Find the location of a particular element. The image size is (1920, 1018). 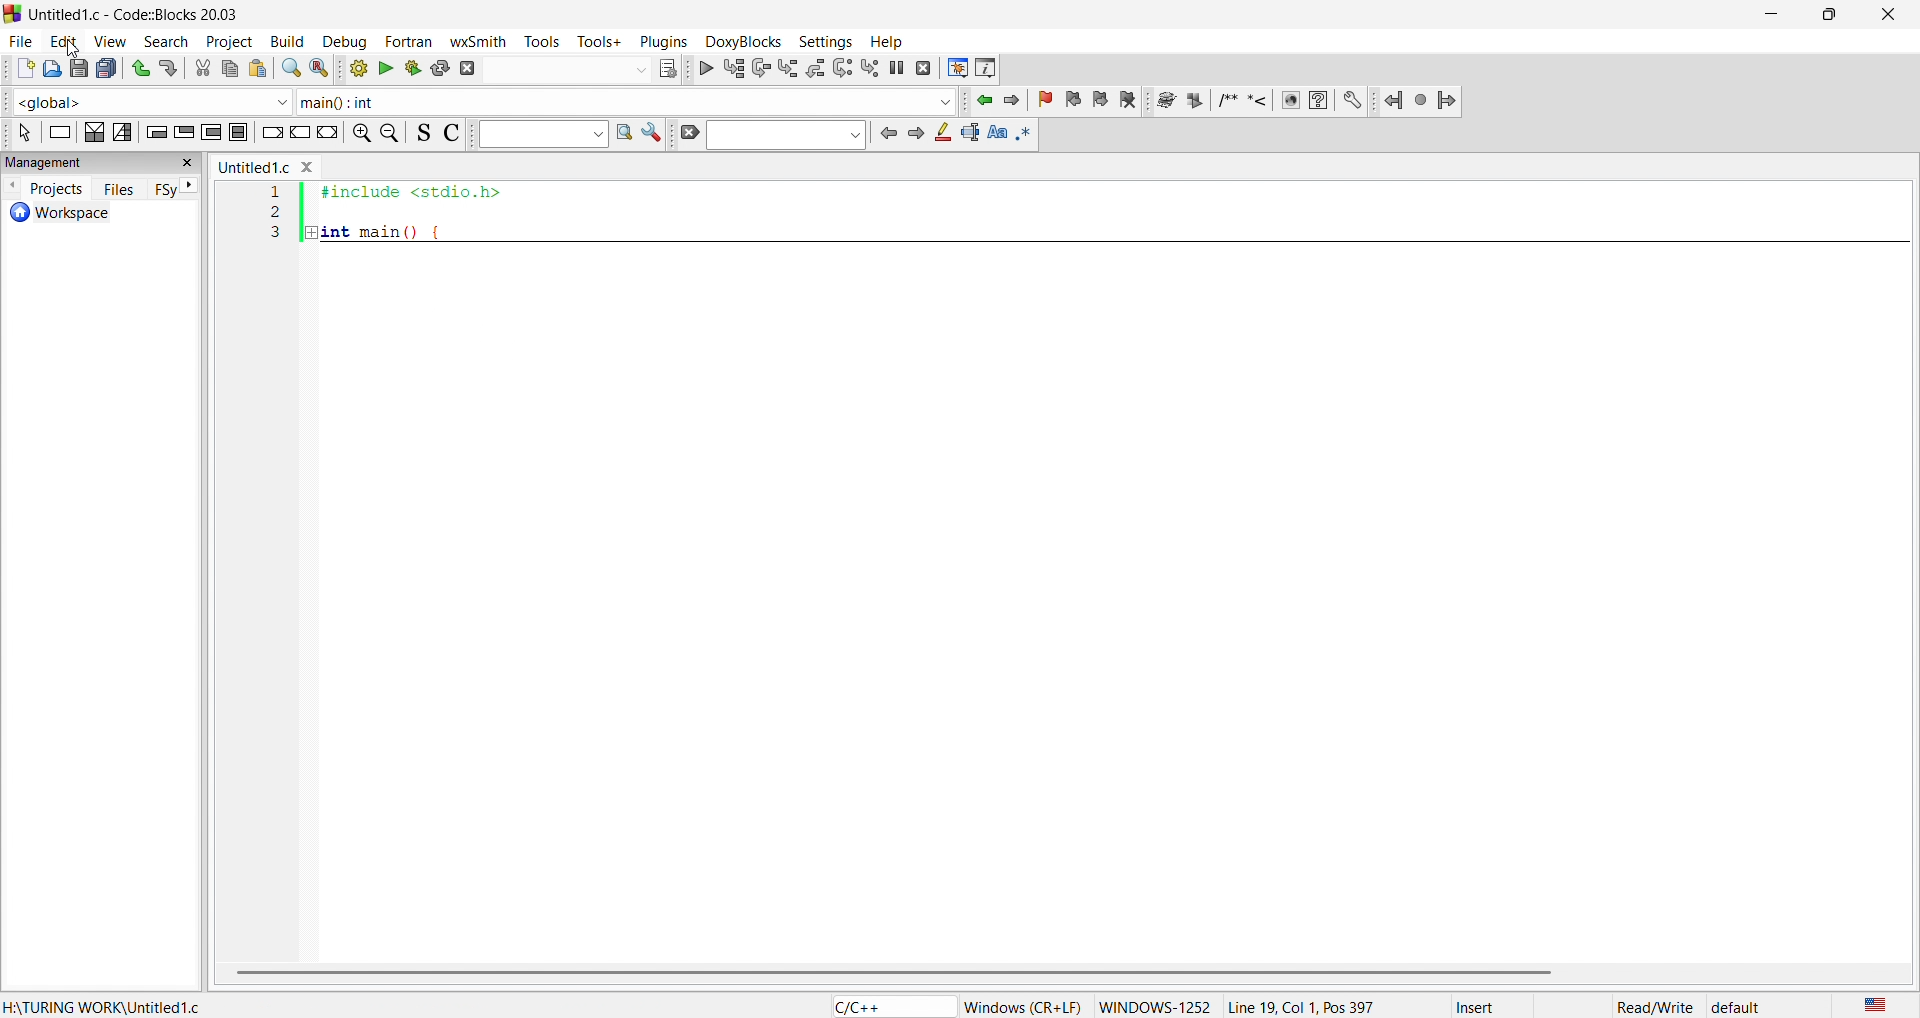

debugging window is located at coordinates (956, 68).